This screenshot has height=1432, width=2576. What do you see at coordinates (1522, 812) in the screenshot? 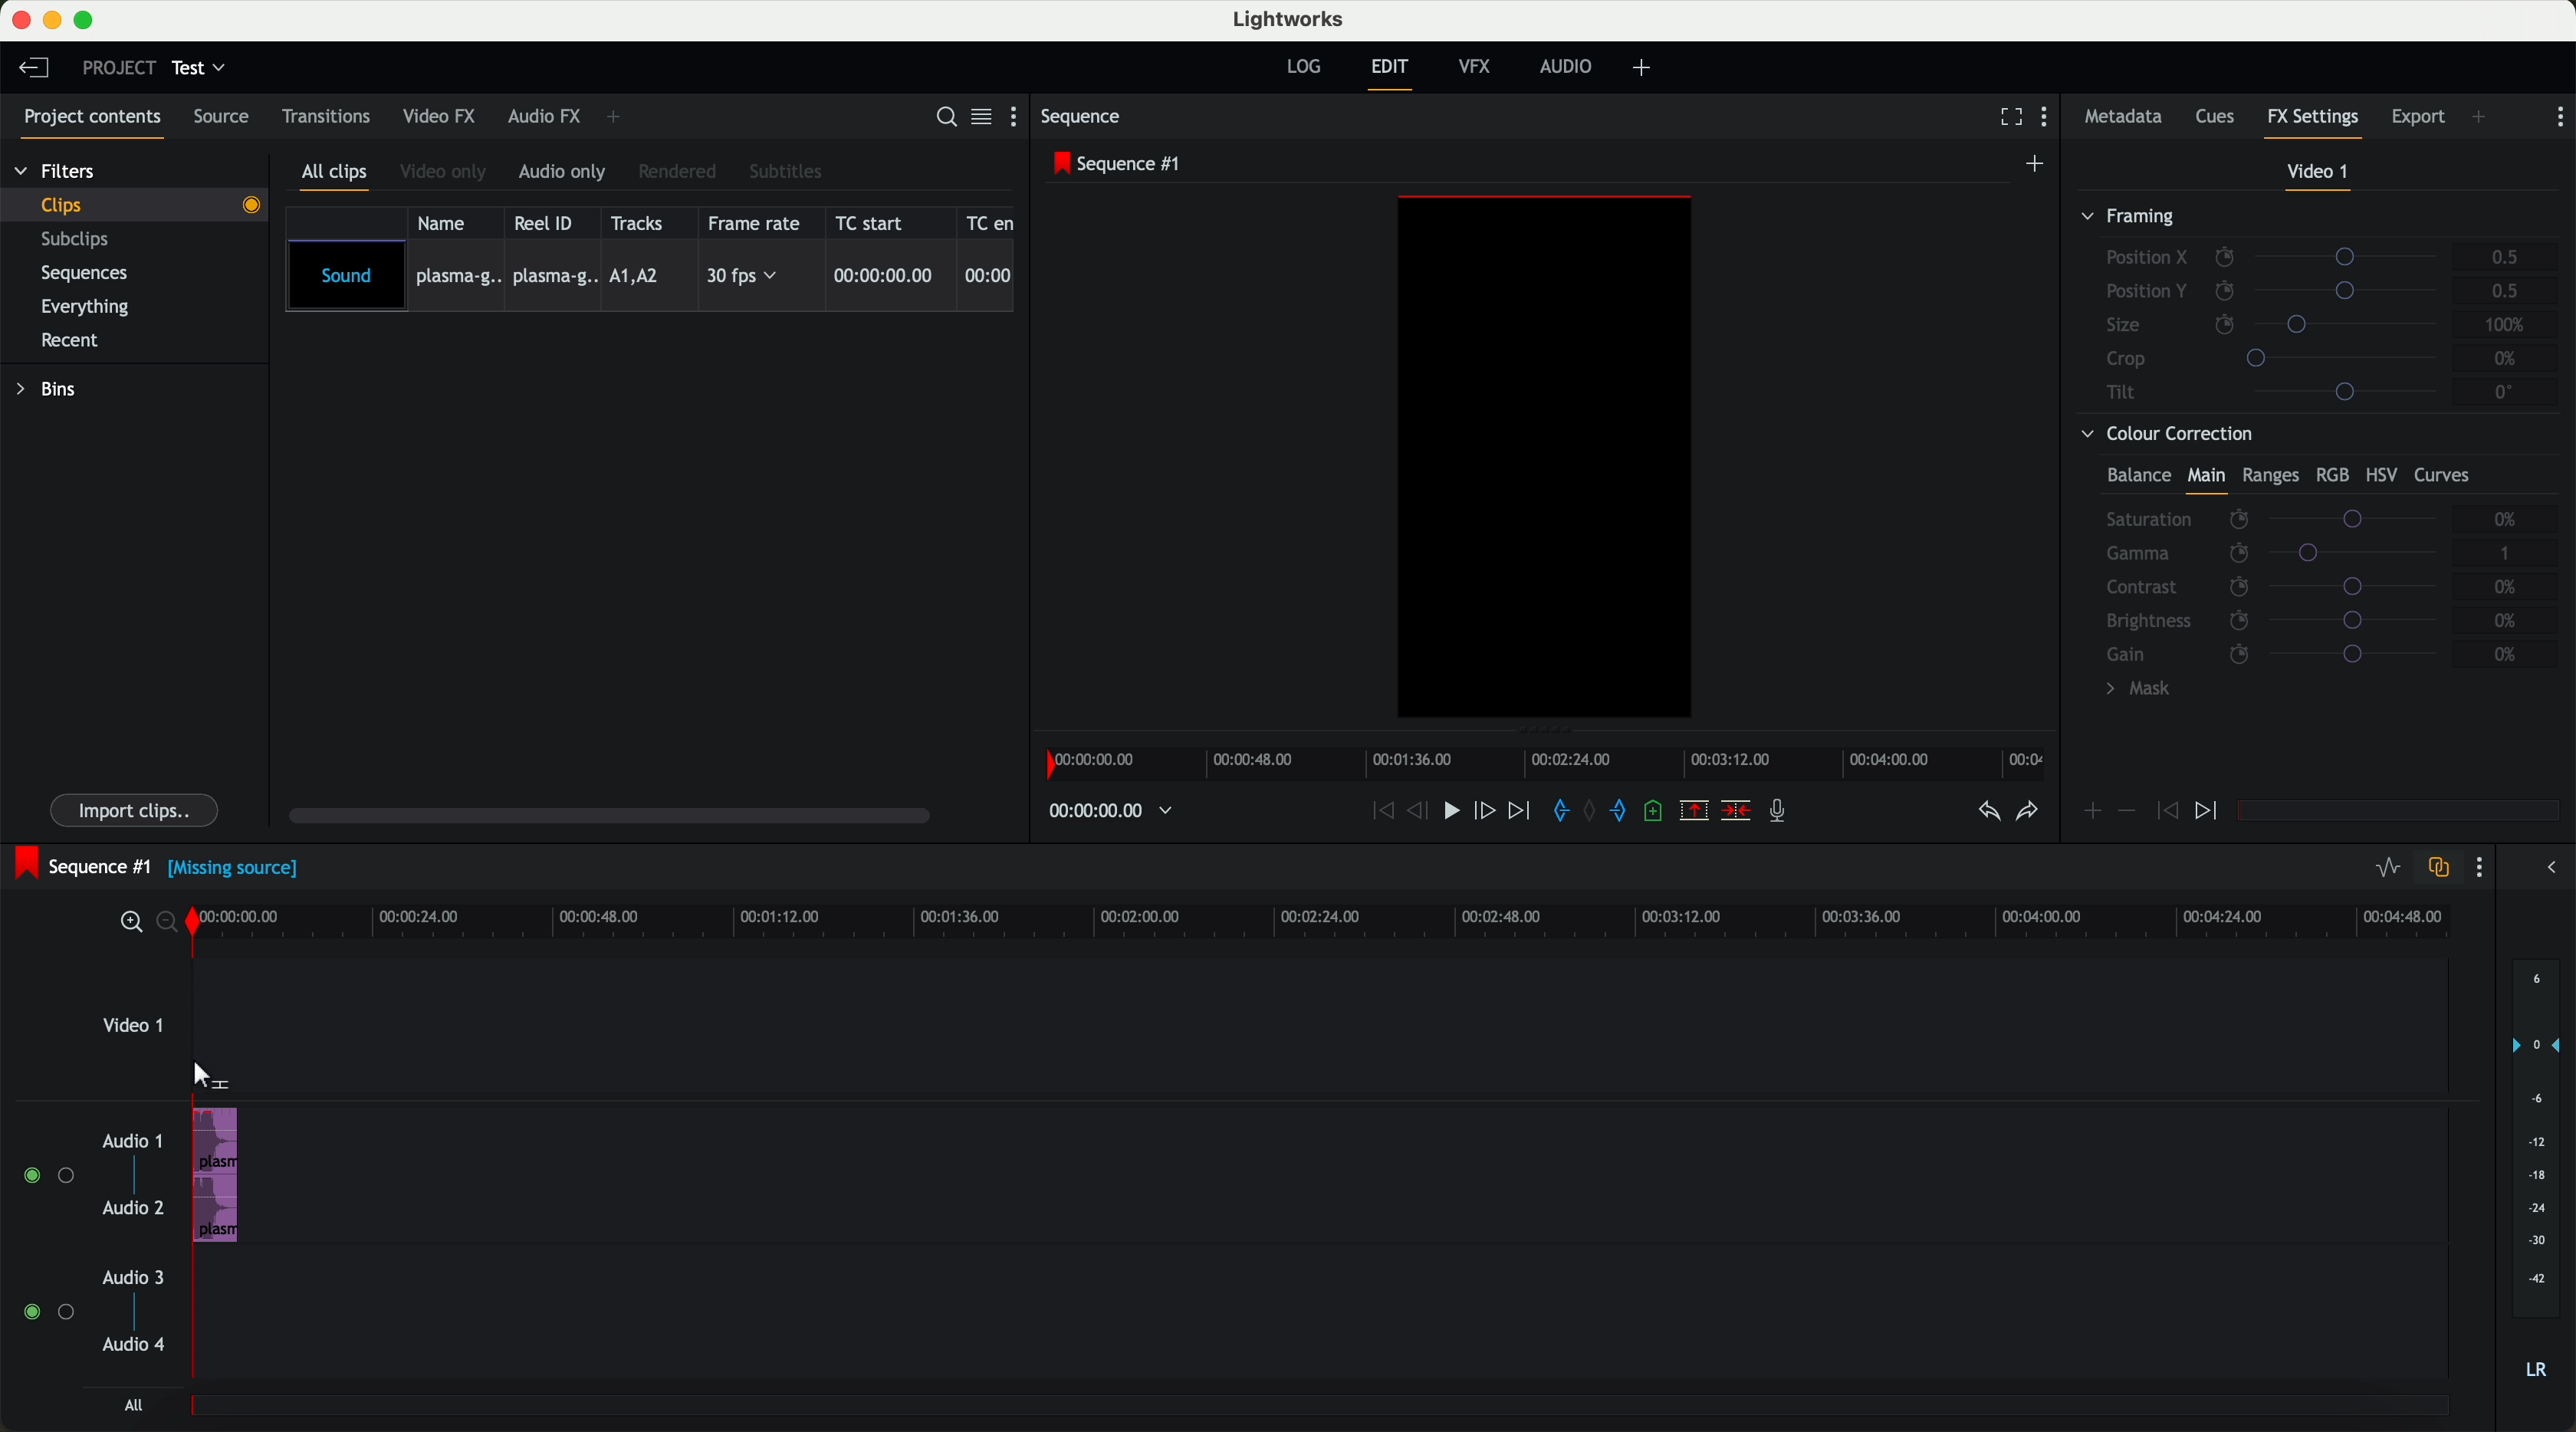
I see `move foward` at bounding box center [1522, 812].